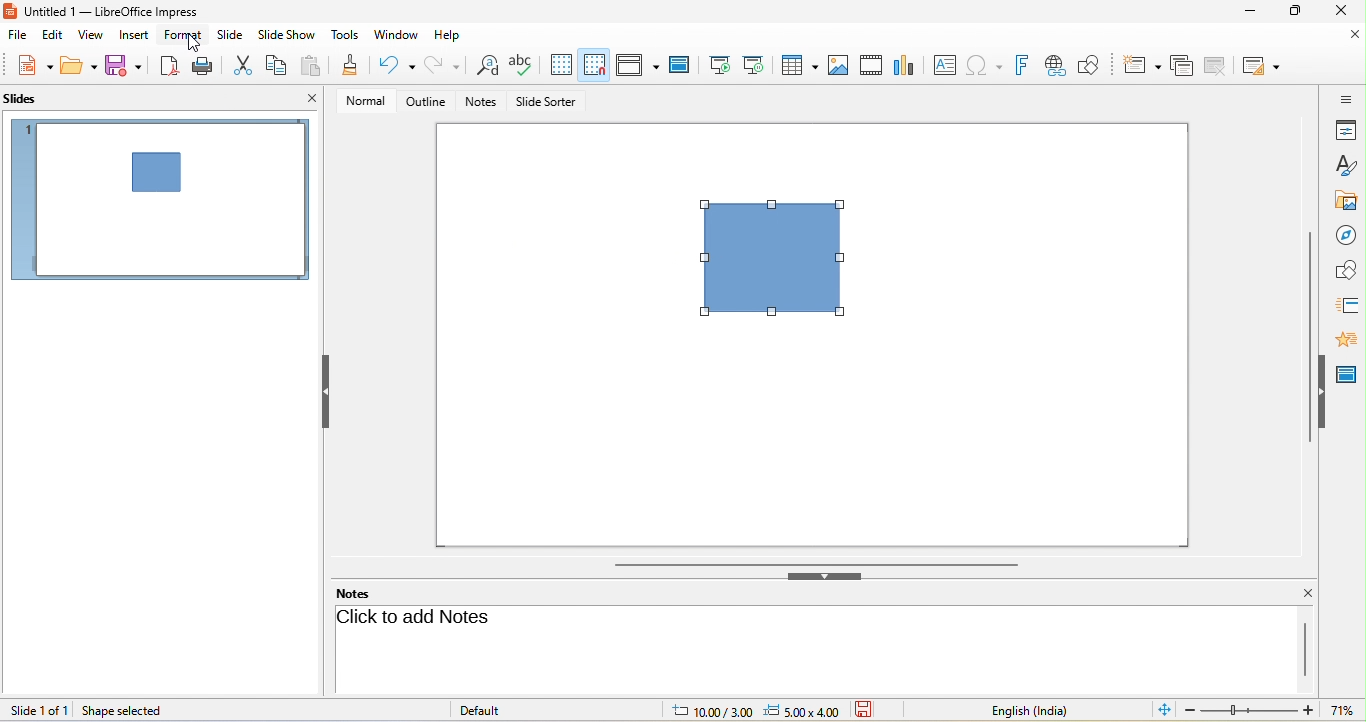  Describe the element at coordinates (987, 65) in the screenshot. I see `special character` at that location.